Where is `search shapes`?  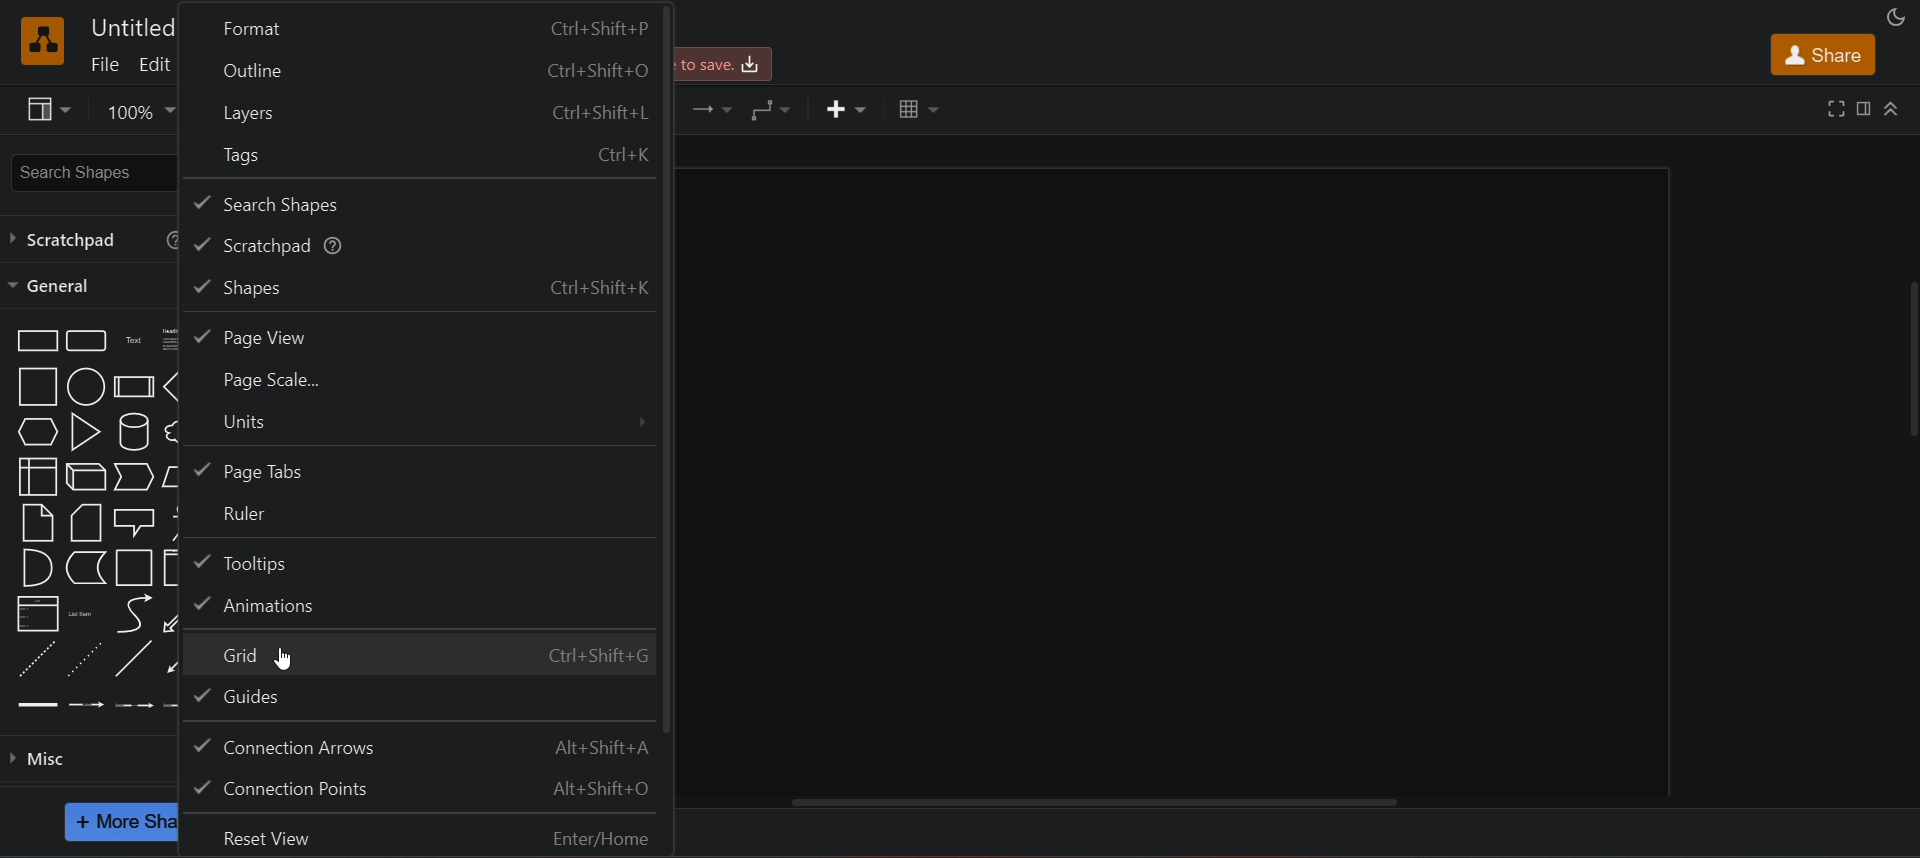 search shapes is located at coordinates (427, 205).